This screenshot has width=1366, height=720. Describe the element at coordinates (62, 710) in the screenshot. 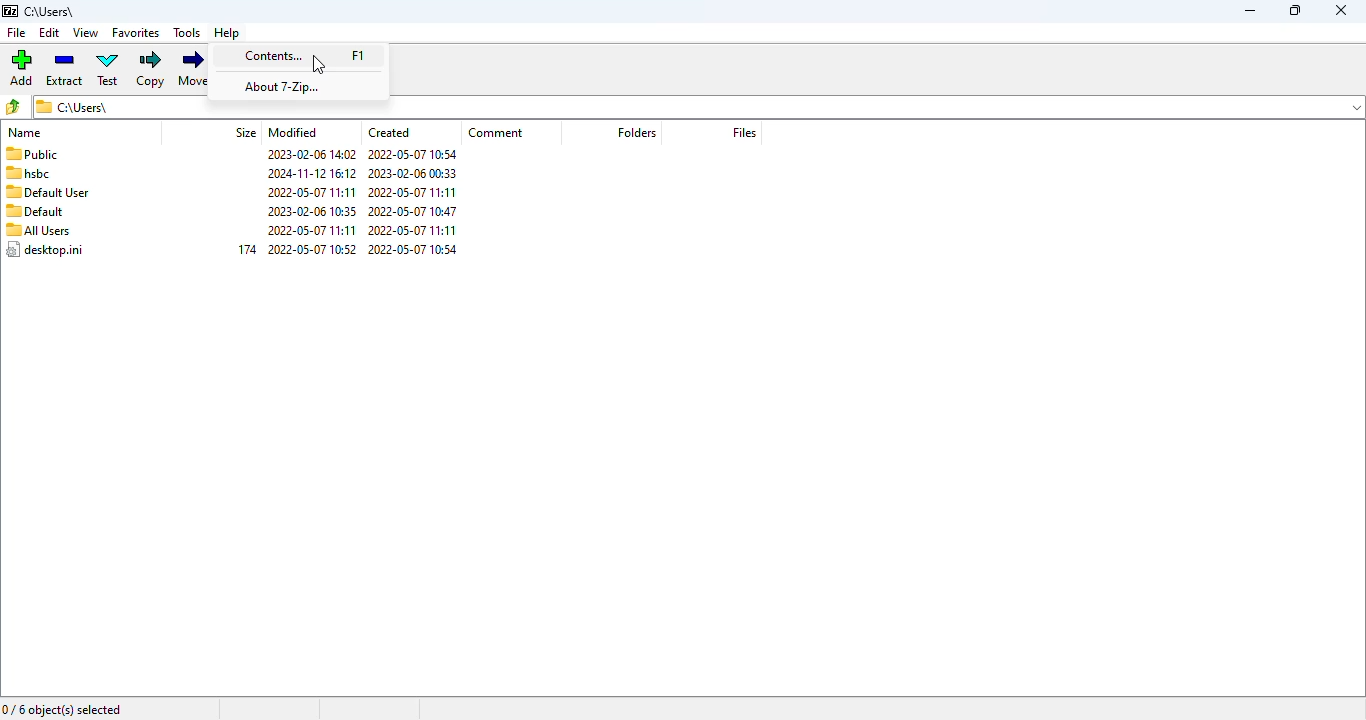

I see `0/6 object(s) selected` at that location.